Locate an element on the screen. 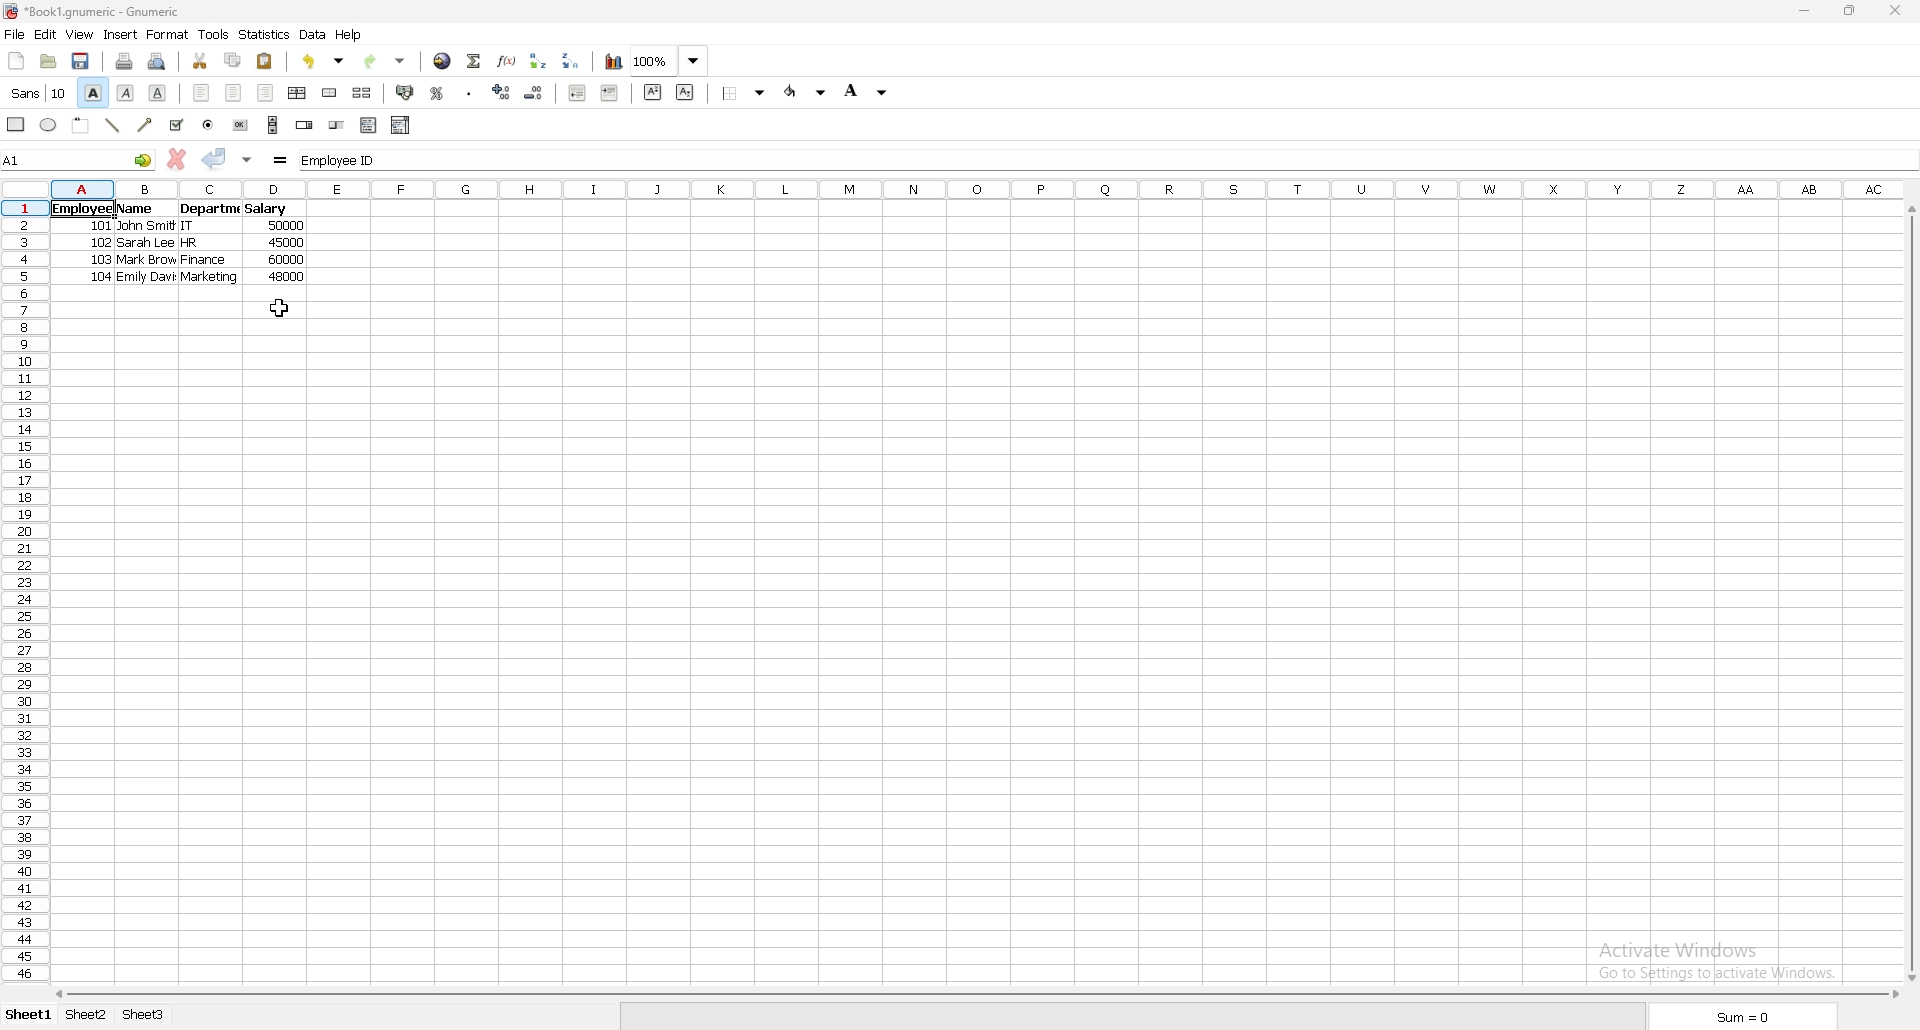 This screenshot has width=1920, height=1030. line is located at coordinates (113, 125).